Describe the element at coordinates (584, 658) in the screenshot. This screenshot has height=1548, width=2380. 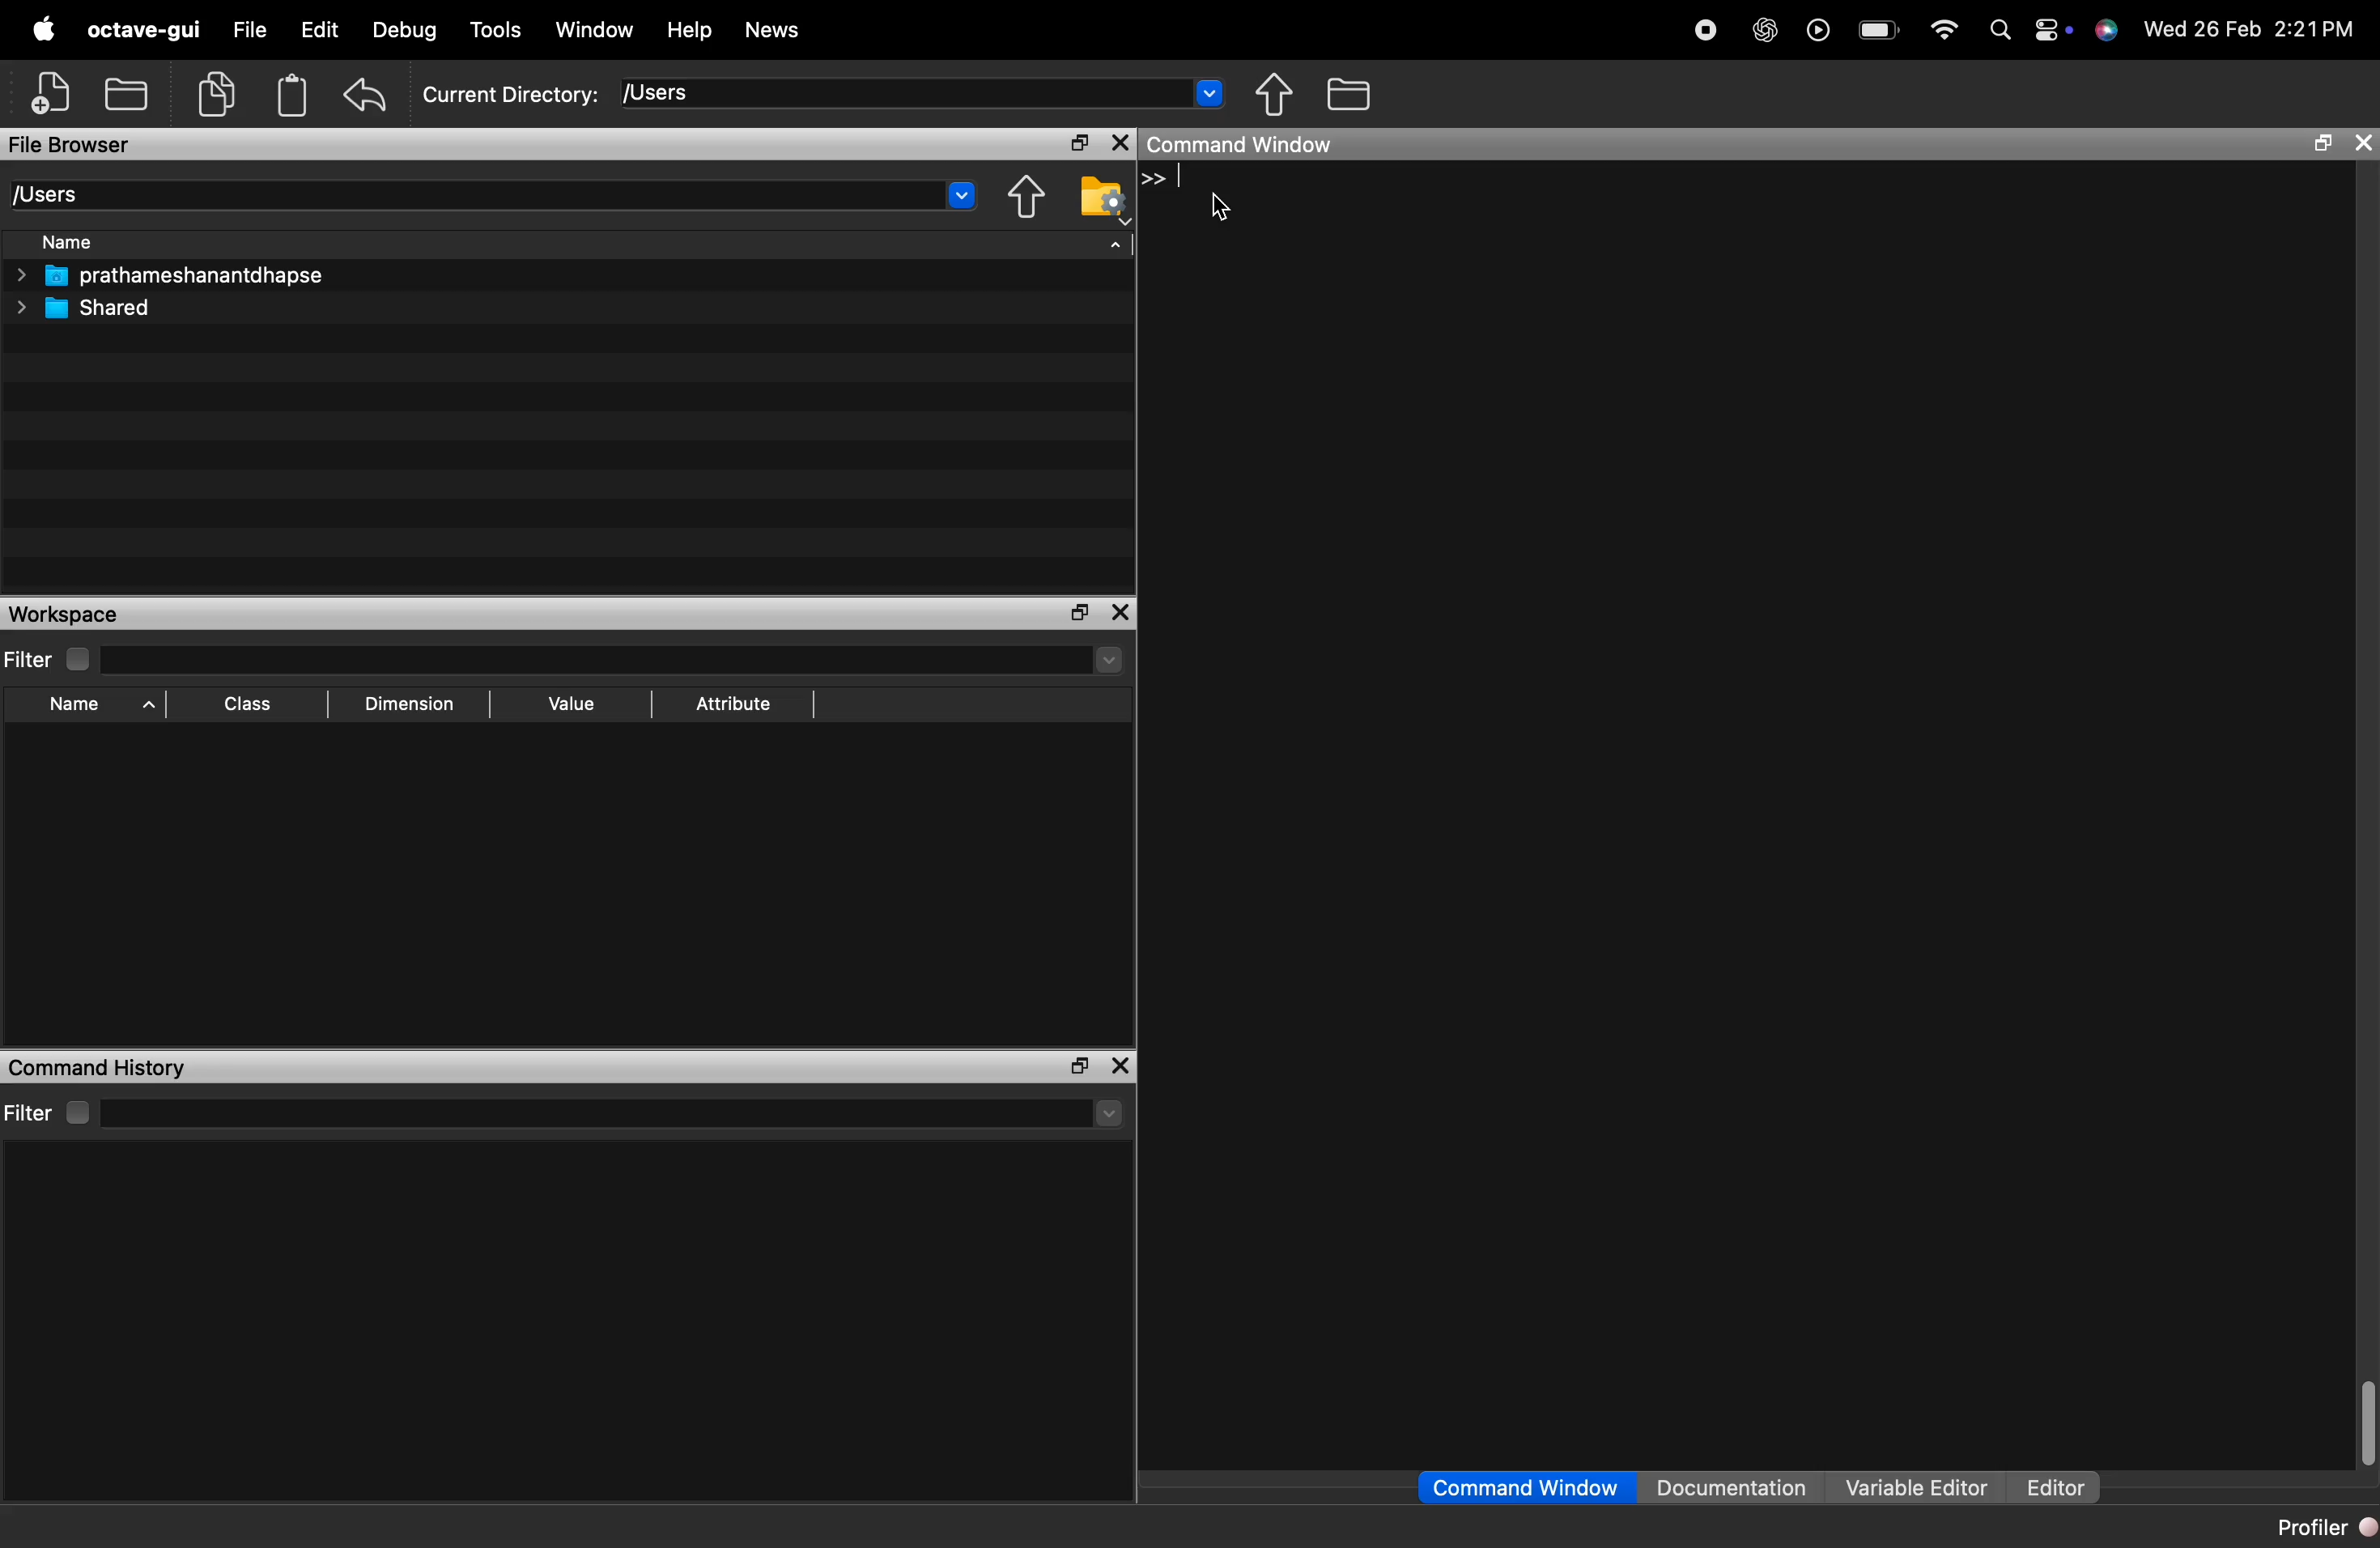
I see `filter input field` at that location.